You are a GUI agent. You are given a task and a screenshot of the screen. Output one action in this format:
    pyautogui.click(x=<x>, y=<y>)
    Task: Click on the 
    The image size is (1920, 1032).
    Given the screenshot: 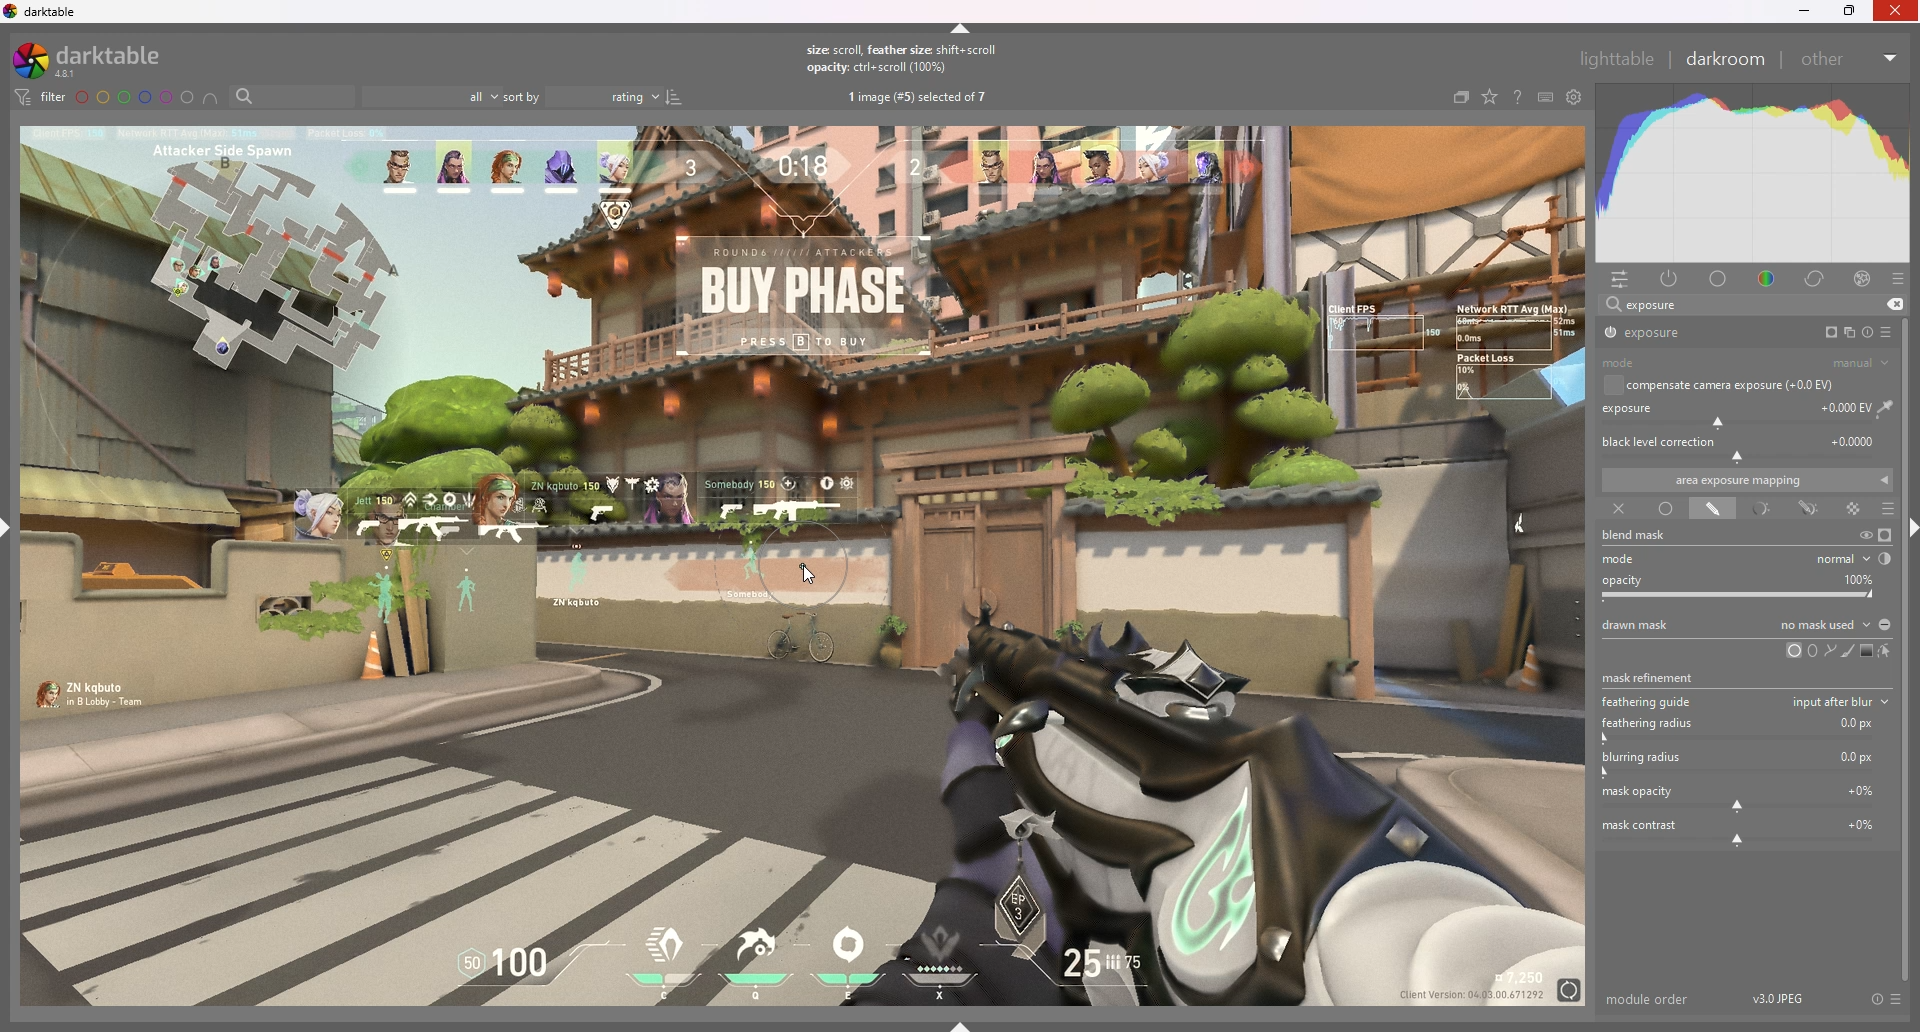 What is the action you would take?
    pyautogui.click(x=1897, y=12)
    